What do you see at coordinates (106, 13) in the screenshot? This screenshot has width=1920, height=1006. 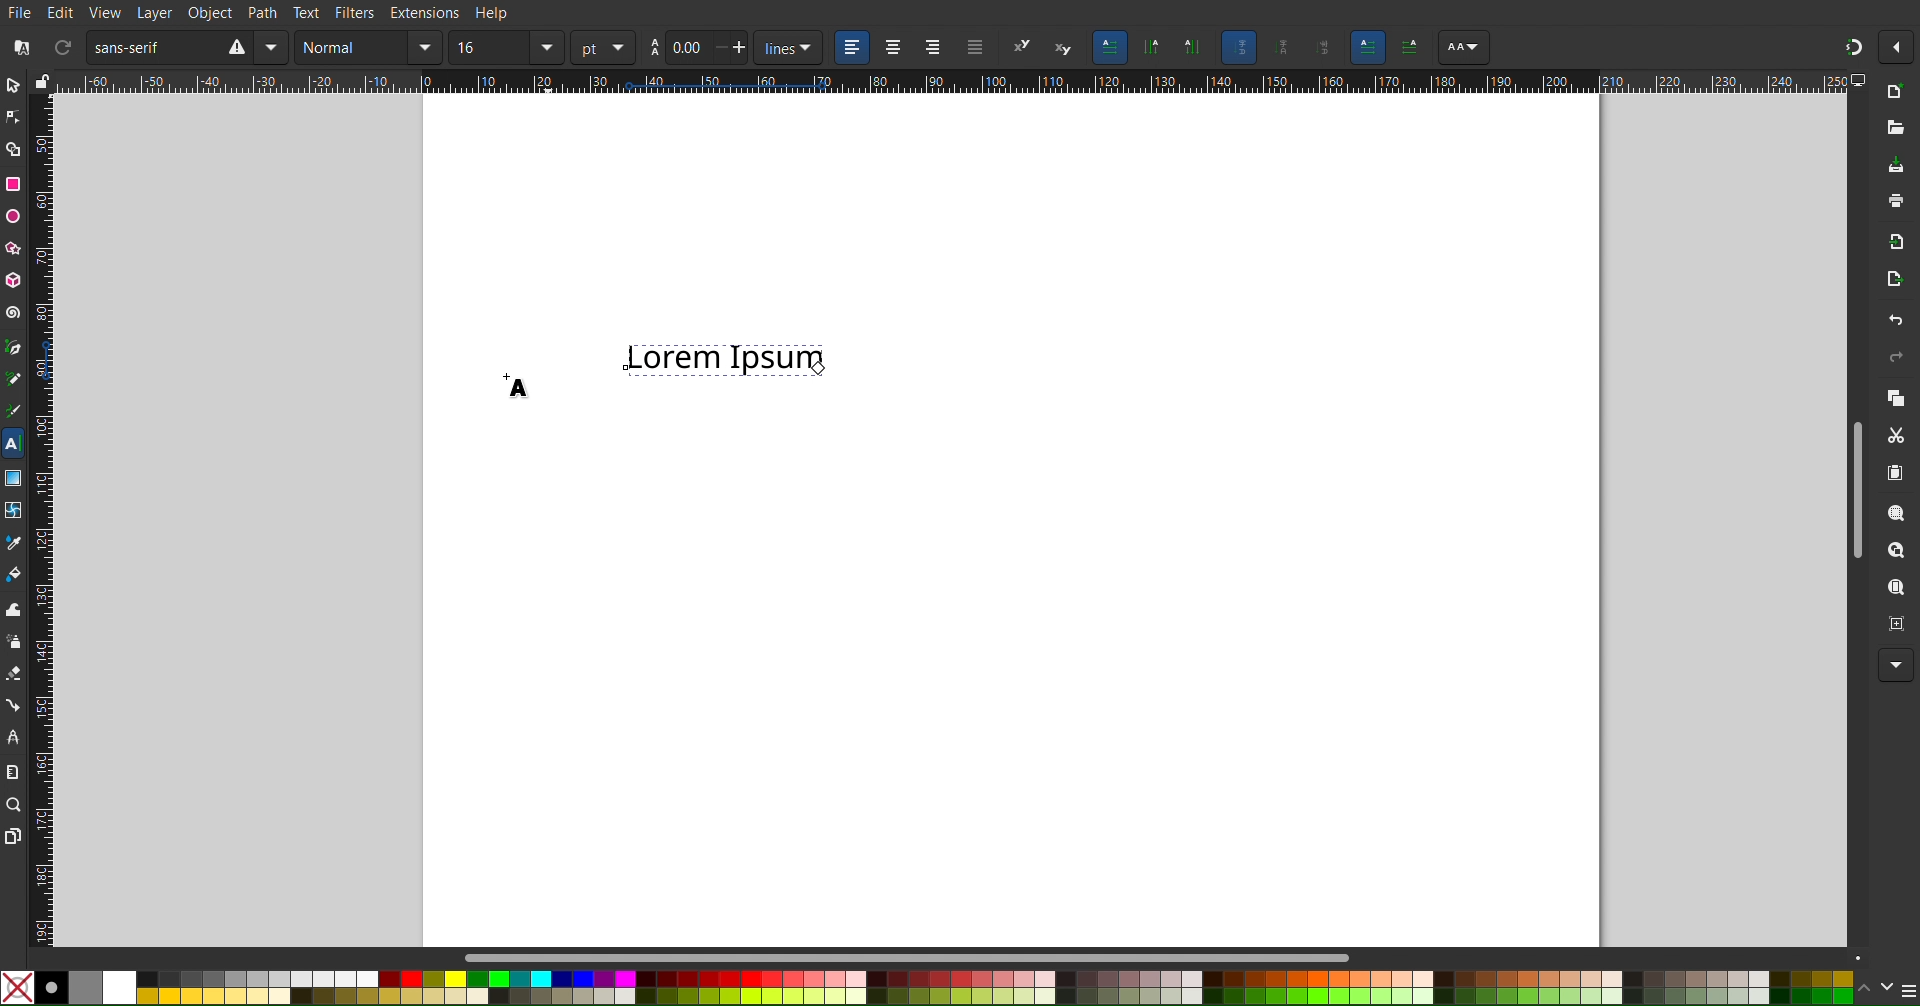 I see `View` at bounding box center [106, 13].